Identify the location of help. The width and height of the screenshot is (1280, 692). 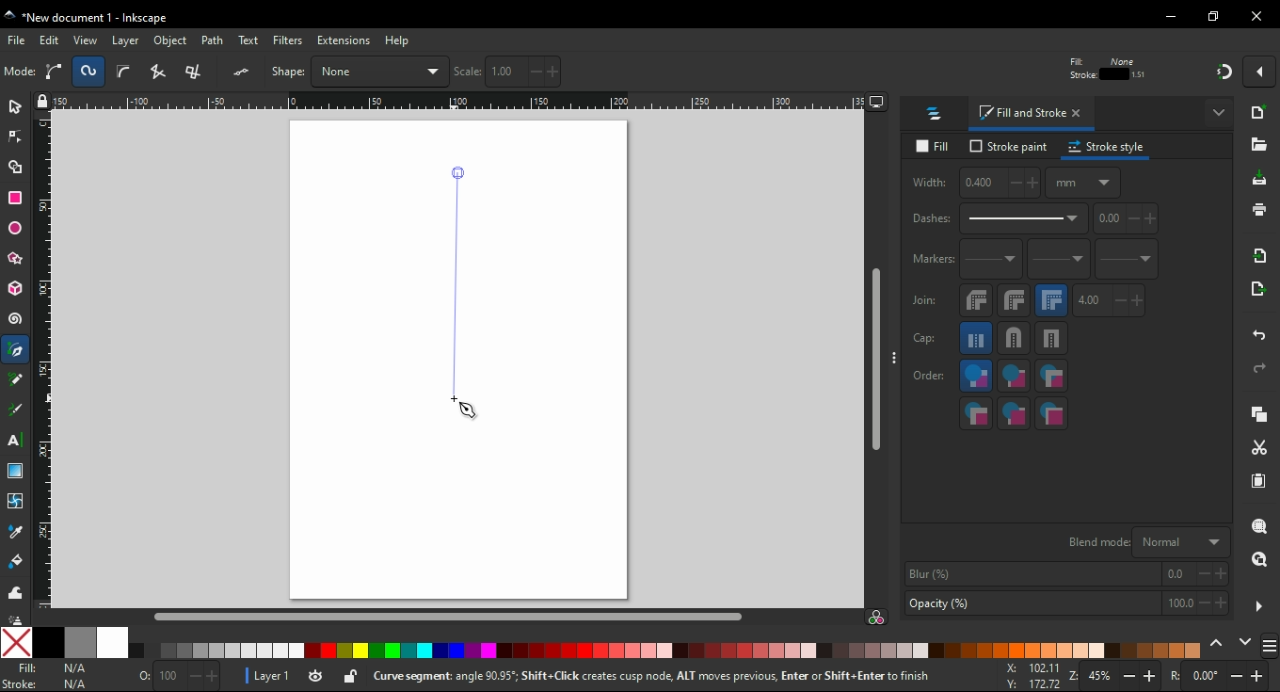
(397, 40).